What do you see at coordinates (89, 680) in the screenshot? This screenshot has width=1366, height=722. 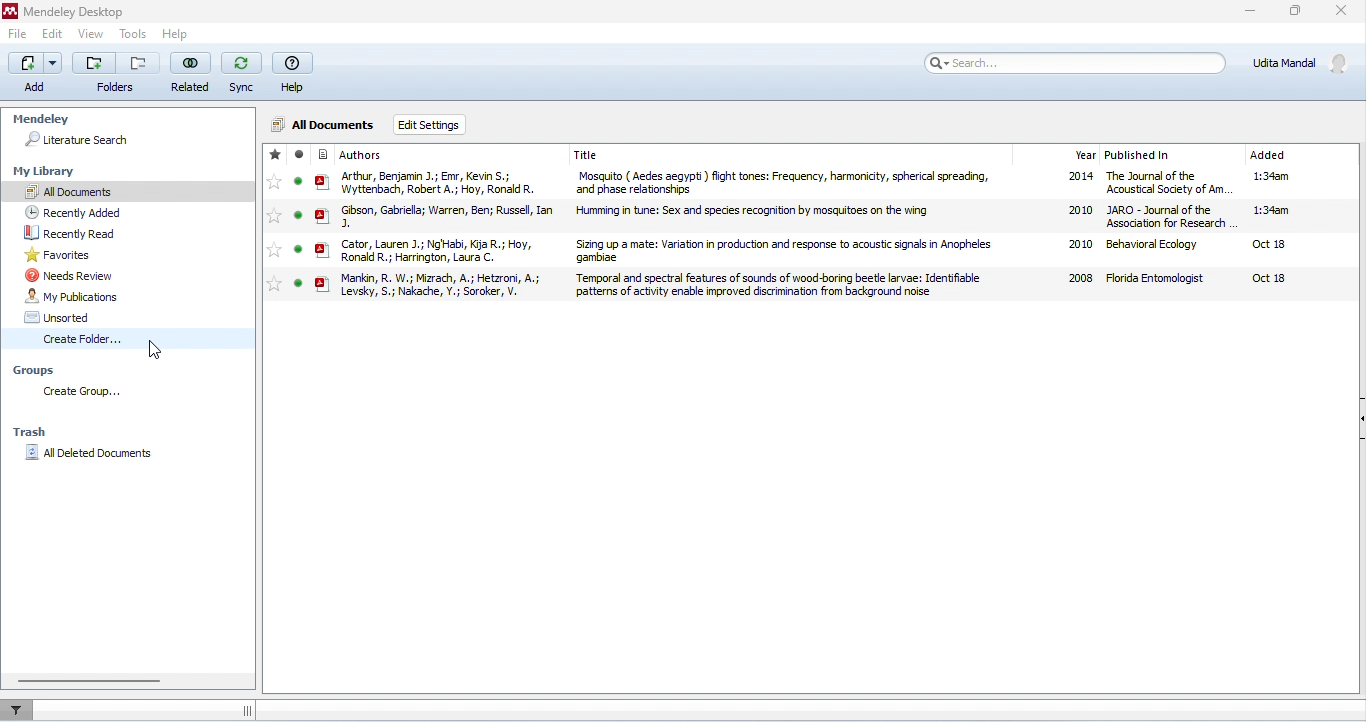 I see `horizontal scroll bar` at bounding box center [89, 680].